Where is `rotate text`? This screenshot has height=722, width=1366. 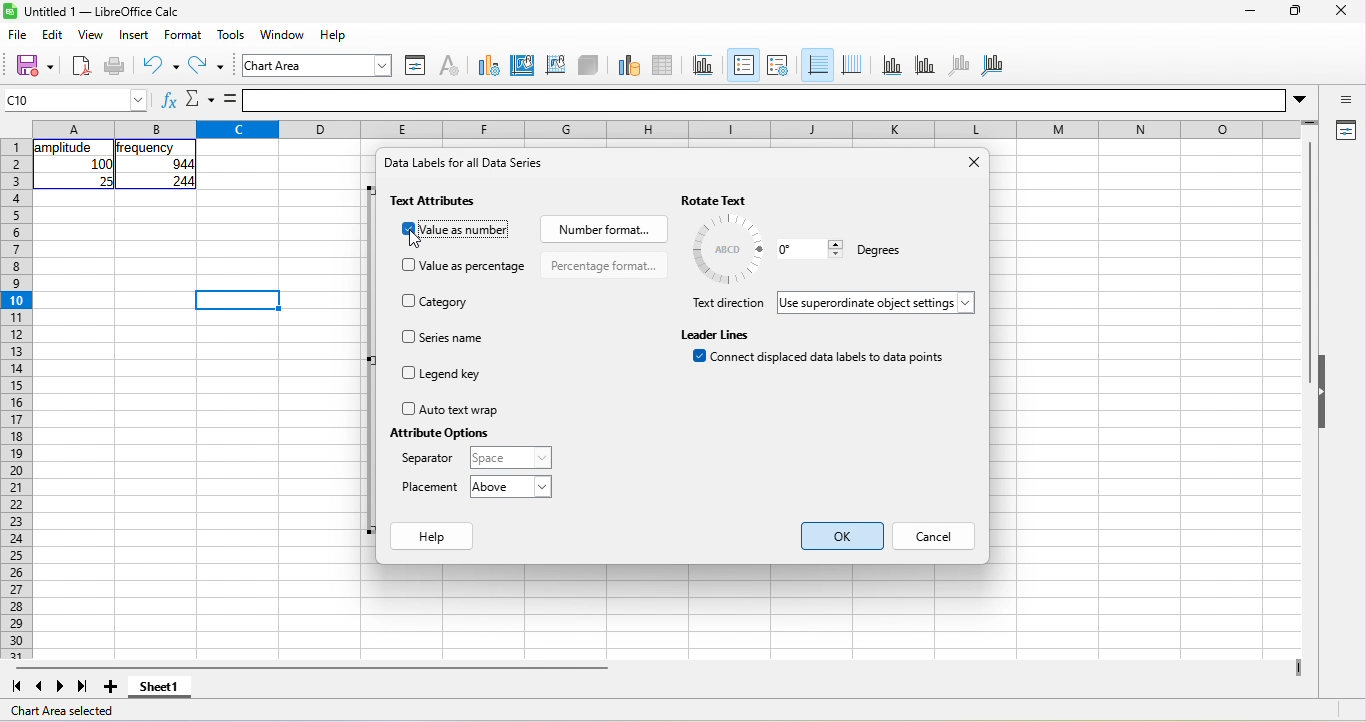 rotate text is located at coordinates (736, 200).